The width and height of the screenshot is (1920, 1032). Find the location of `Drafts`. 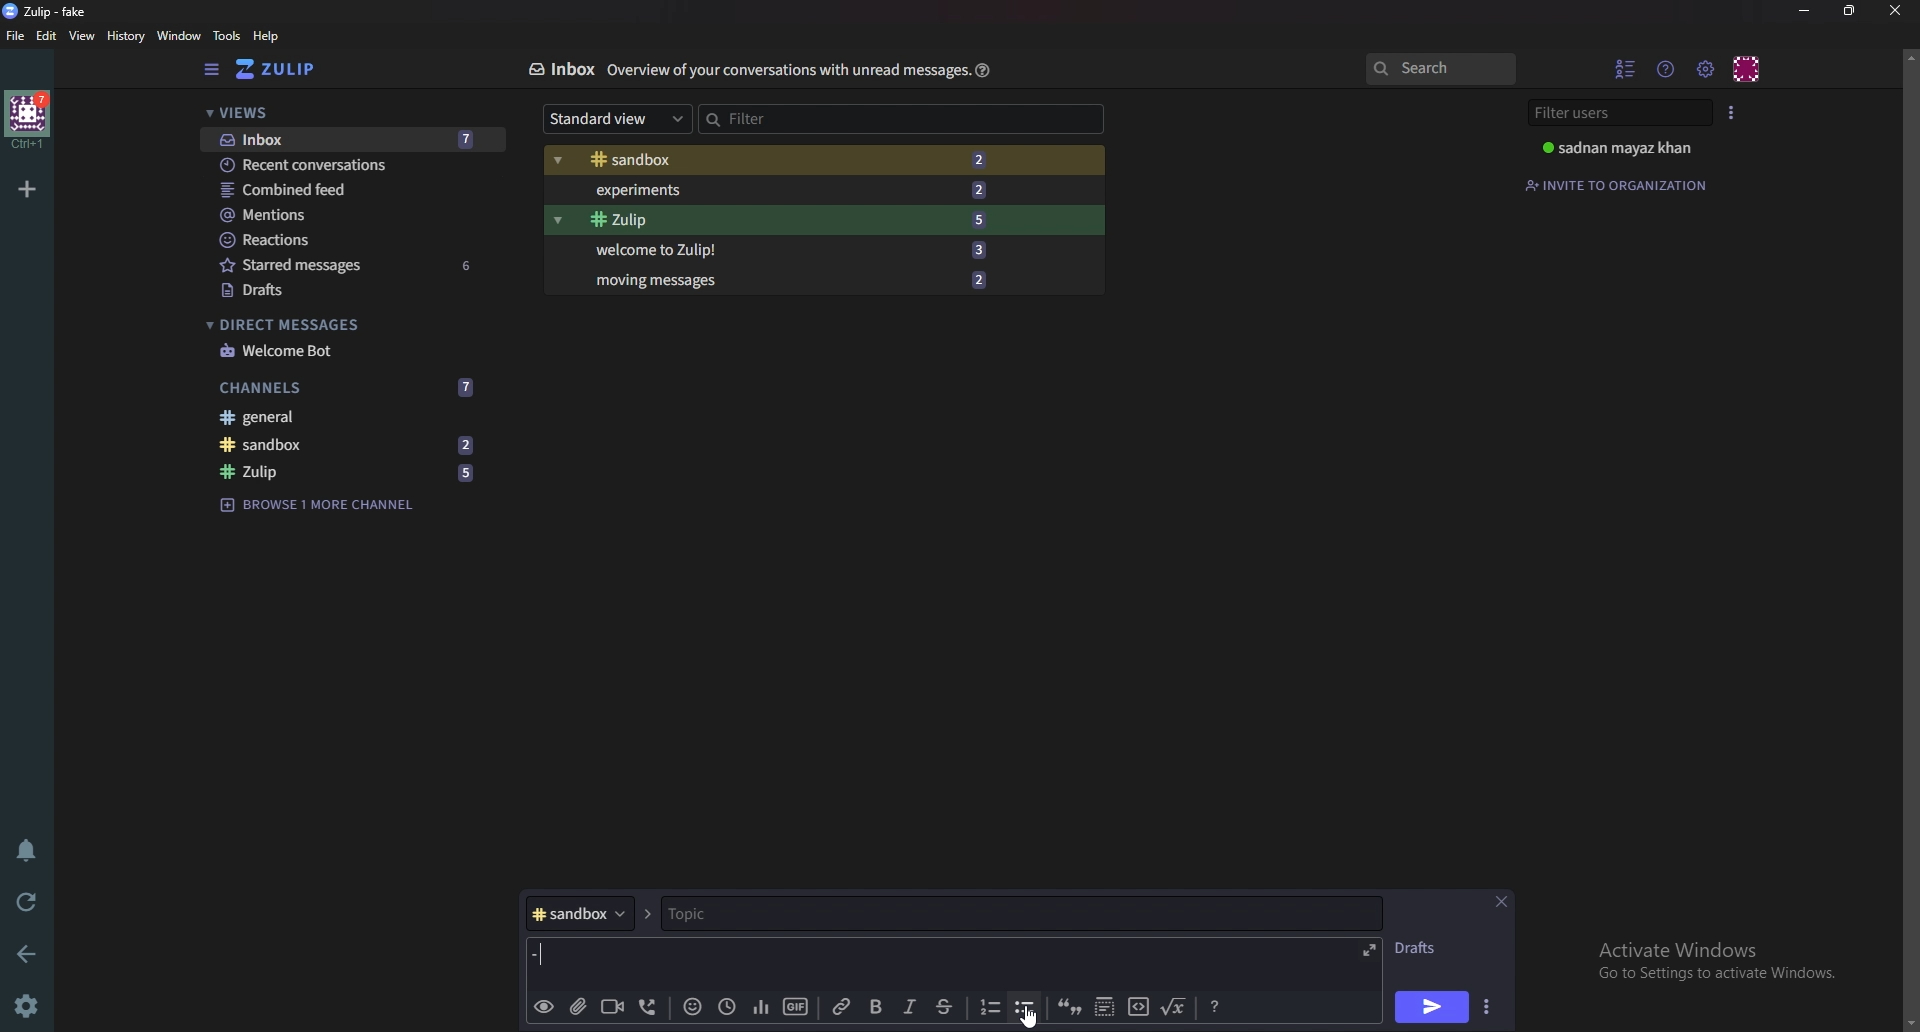

Drafts is located at coordinates (350, 292).